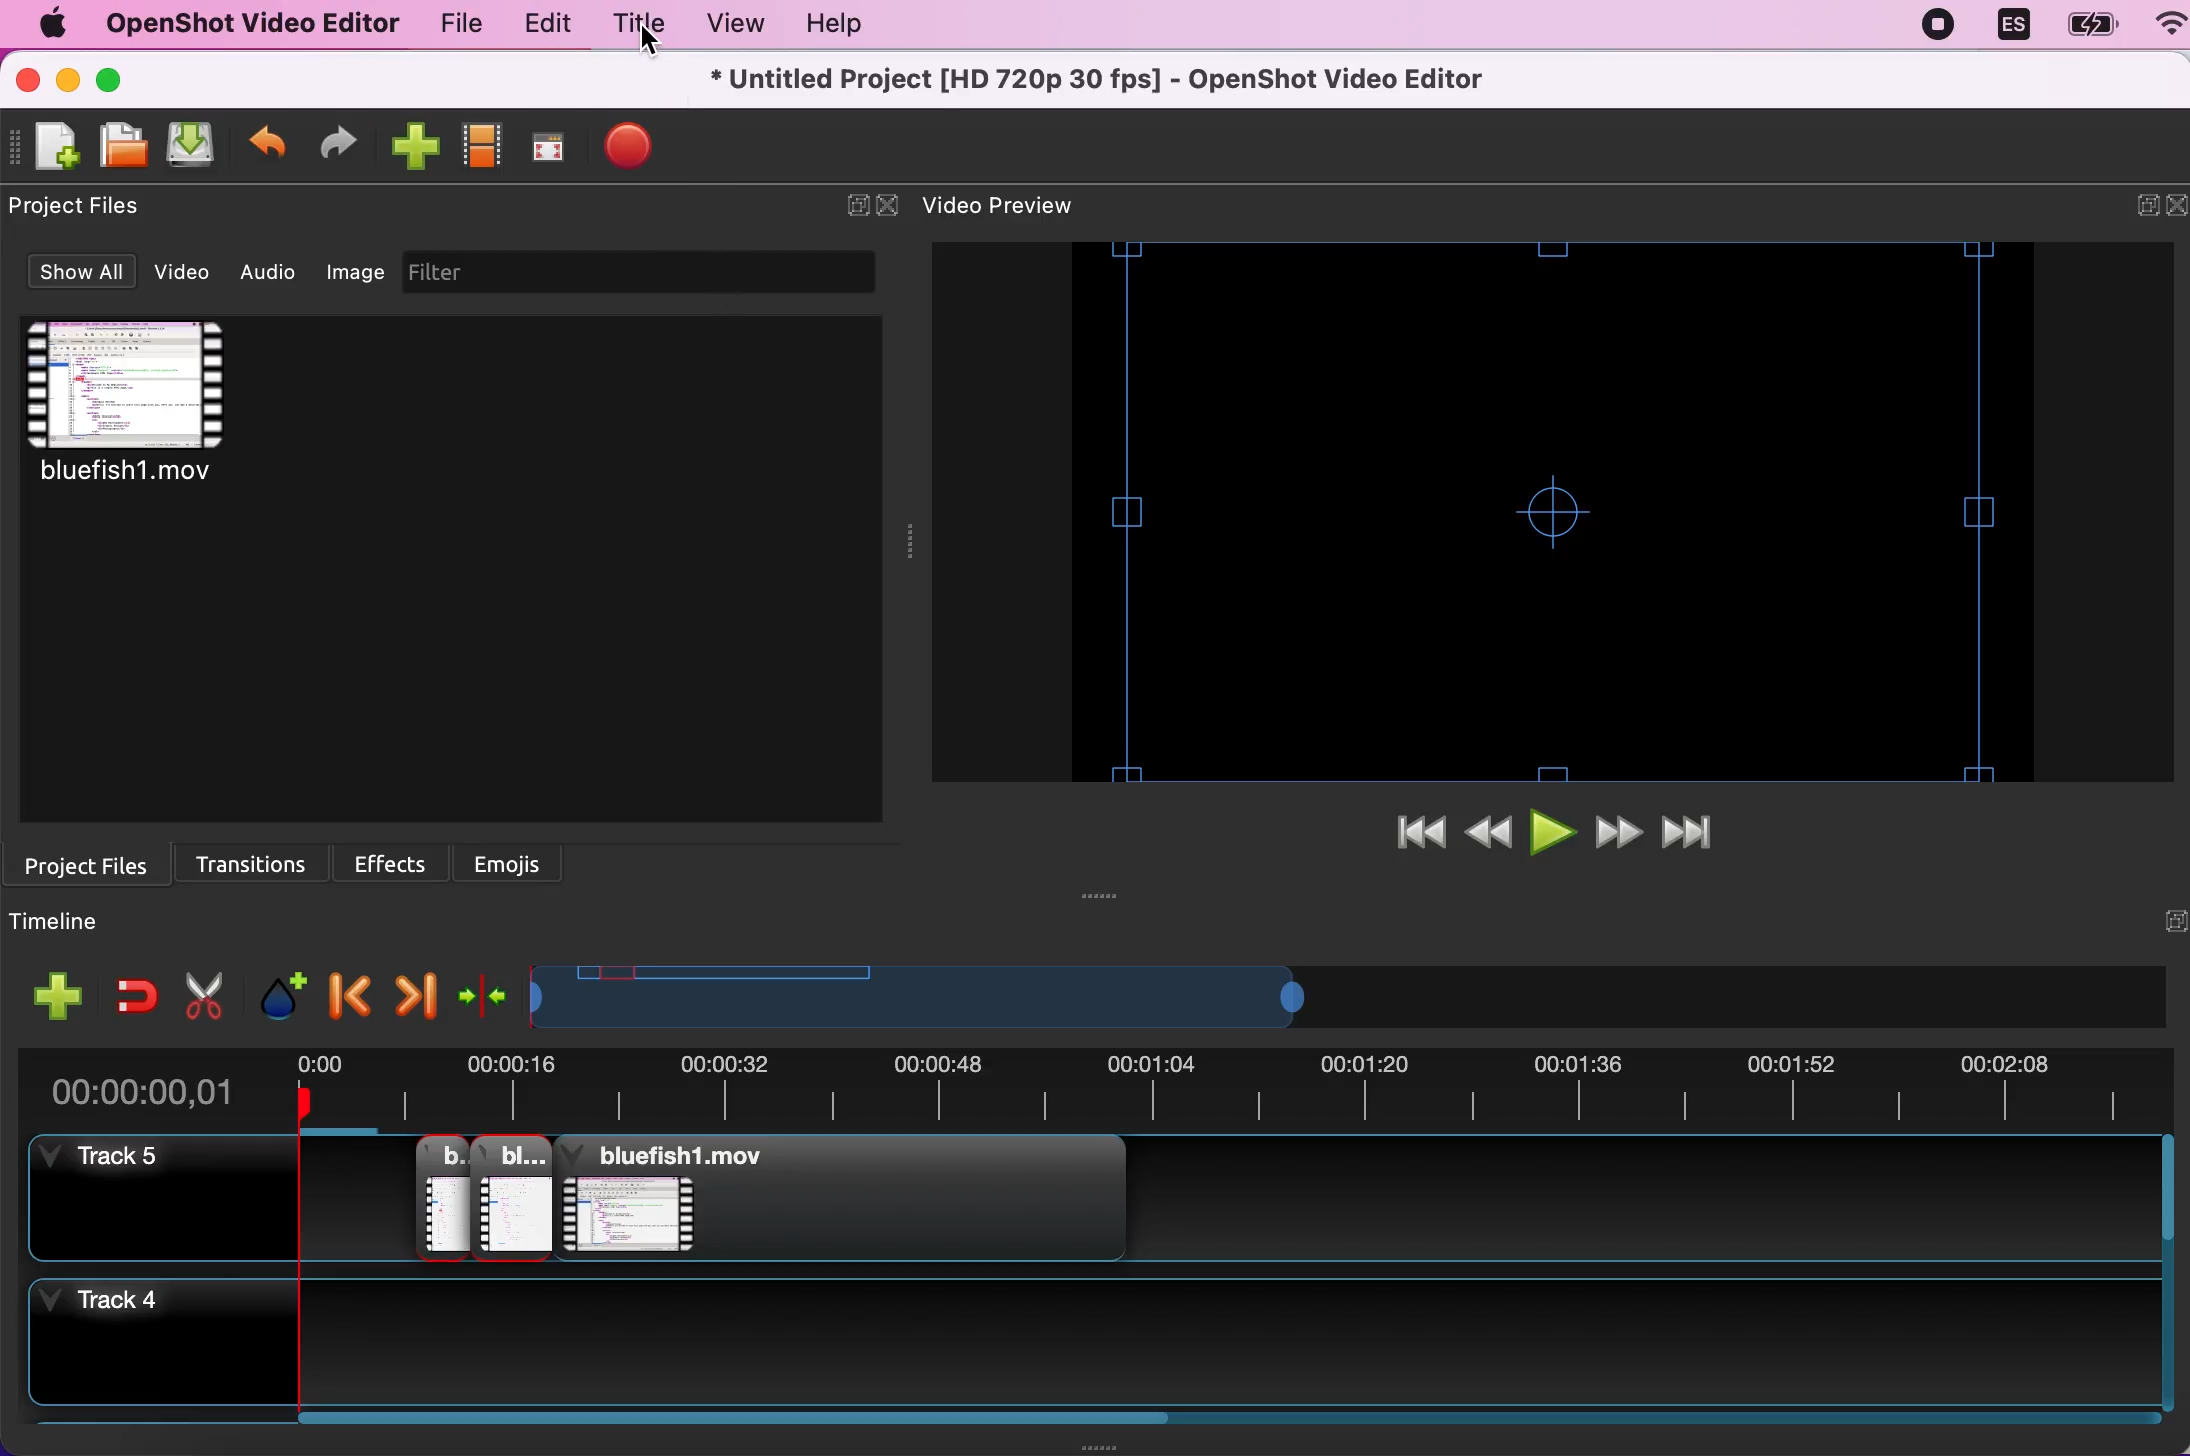 This screenshot has width=2190, height=1456. What do you see at coordinates (1555, 836) in the screenshot?
I see `play` at bounding box center [1555, 836].